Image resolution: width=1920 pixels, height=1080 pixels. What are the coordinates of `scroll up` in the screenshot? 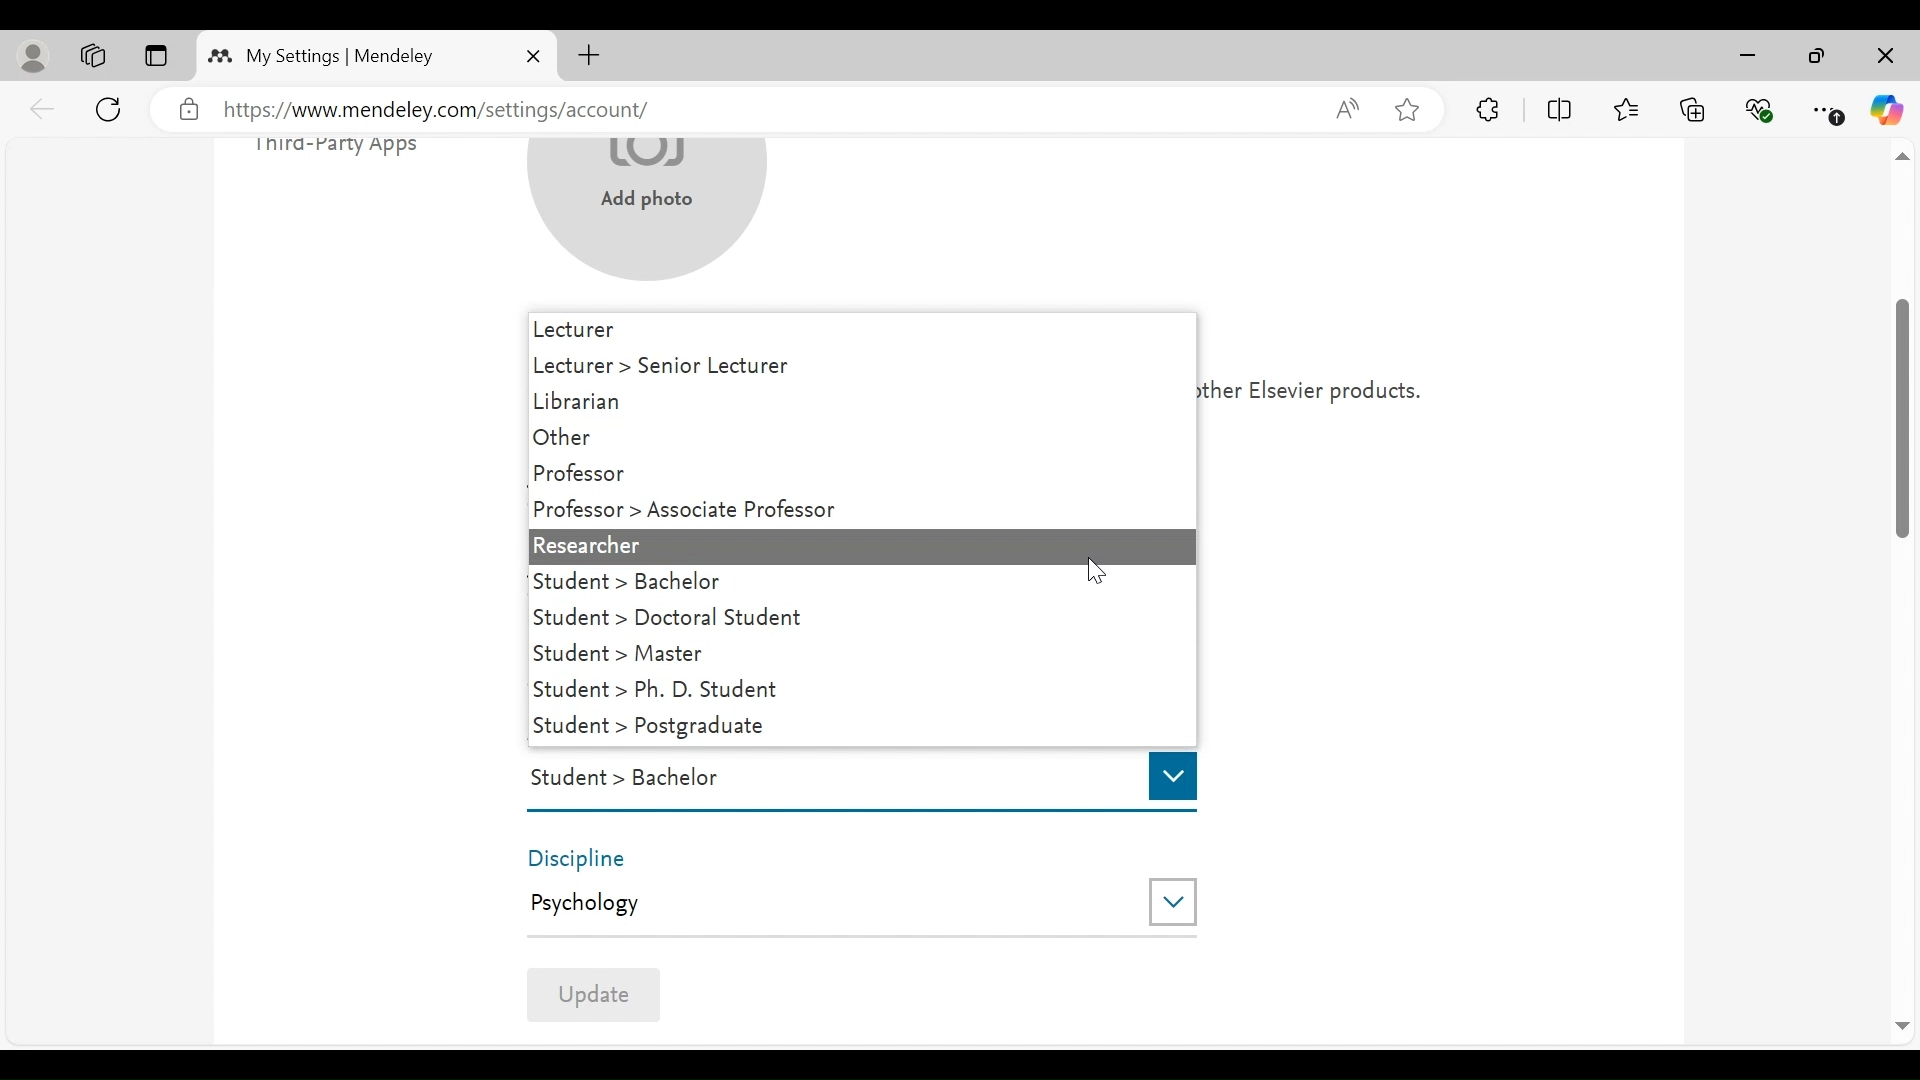 It's located at (1901, 158).